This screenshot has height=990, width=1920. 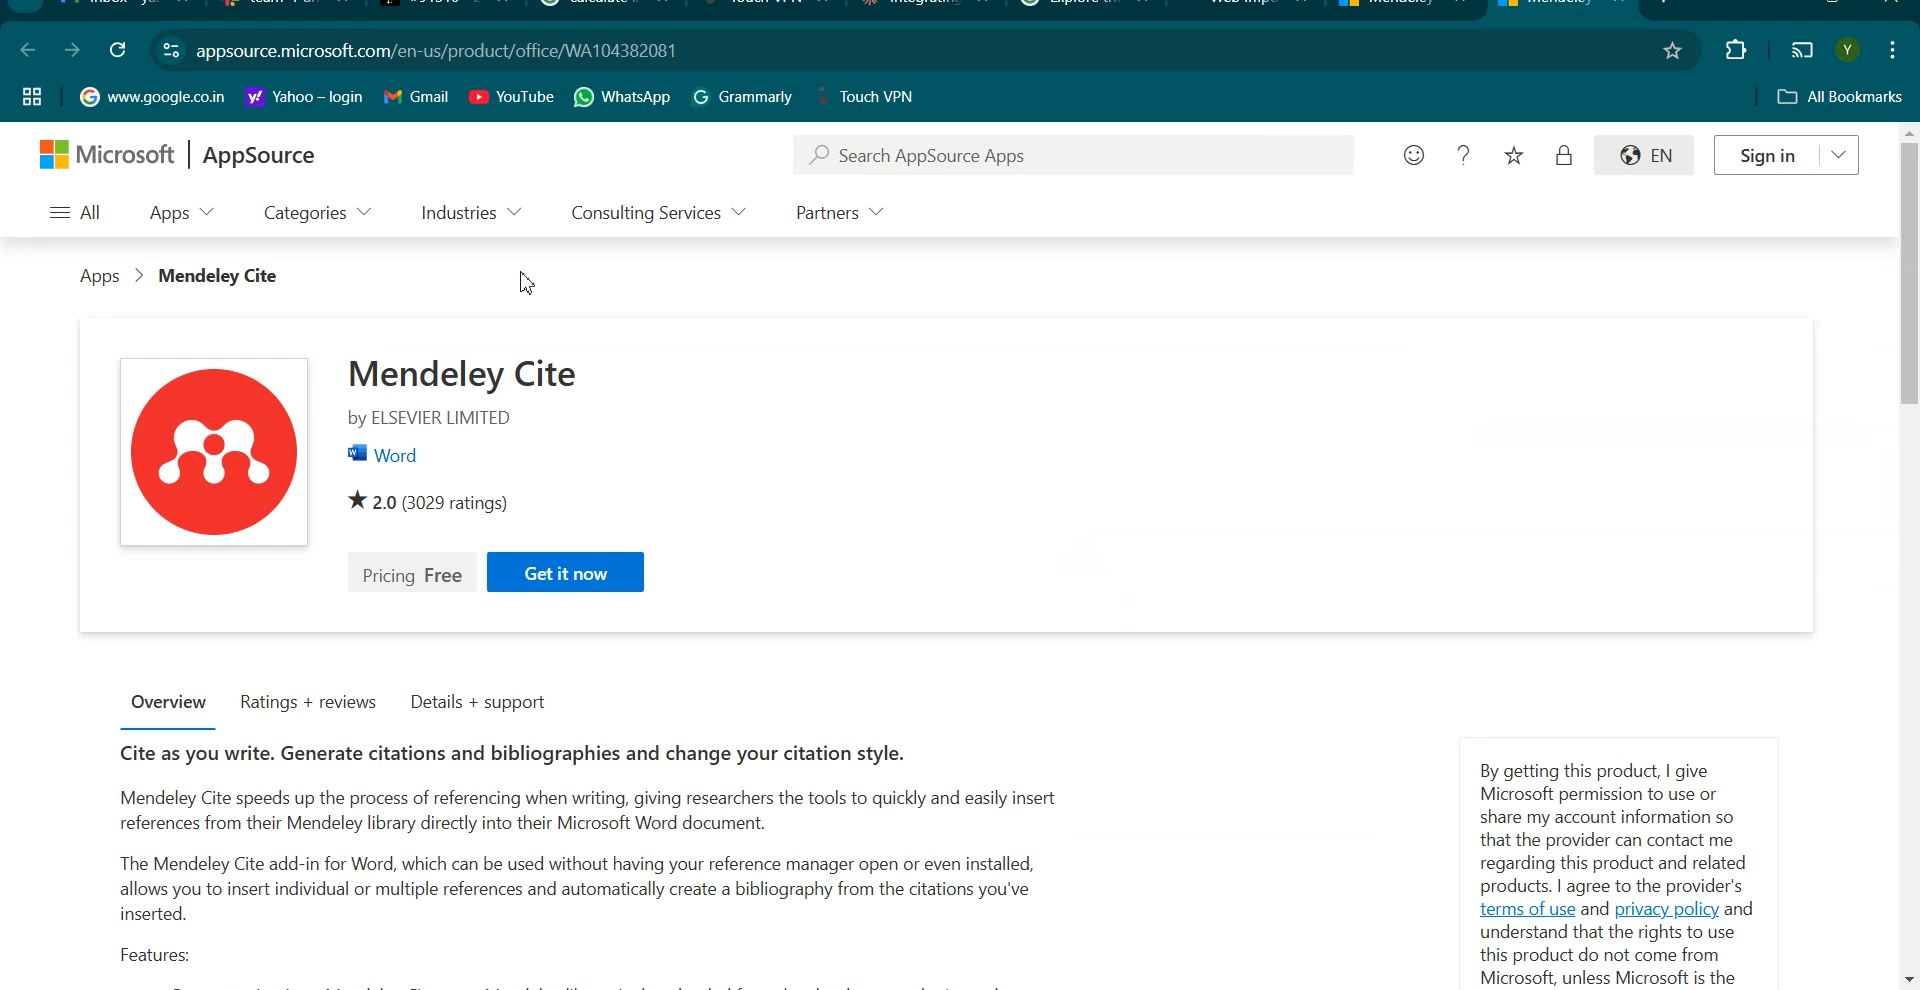 I want to click on Apps, so click(x=100, y=274).